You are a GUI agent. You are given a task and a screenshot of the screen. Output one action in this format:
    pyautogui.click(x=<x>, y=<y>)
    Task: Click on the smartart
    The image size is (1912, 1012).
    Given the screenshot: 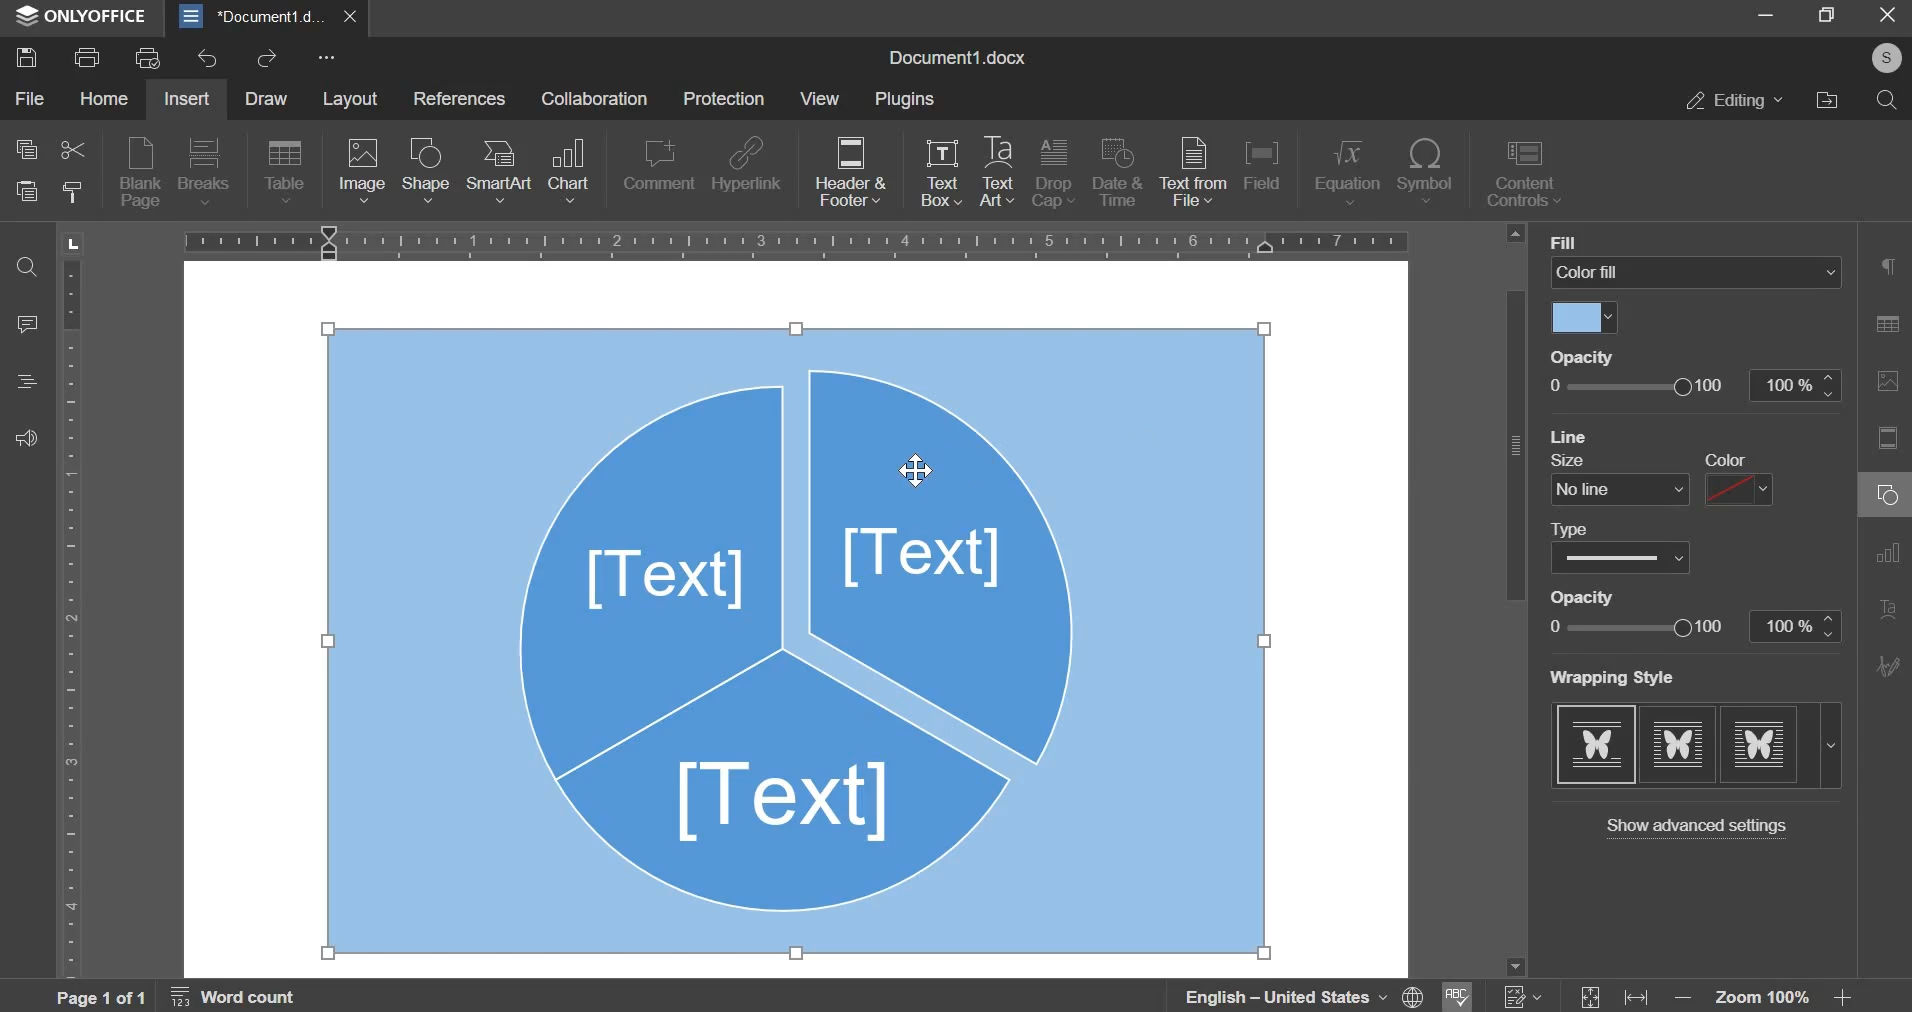 What is the action you would take?
    pyautogui.click(x=500, y=170)
    